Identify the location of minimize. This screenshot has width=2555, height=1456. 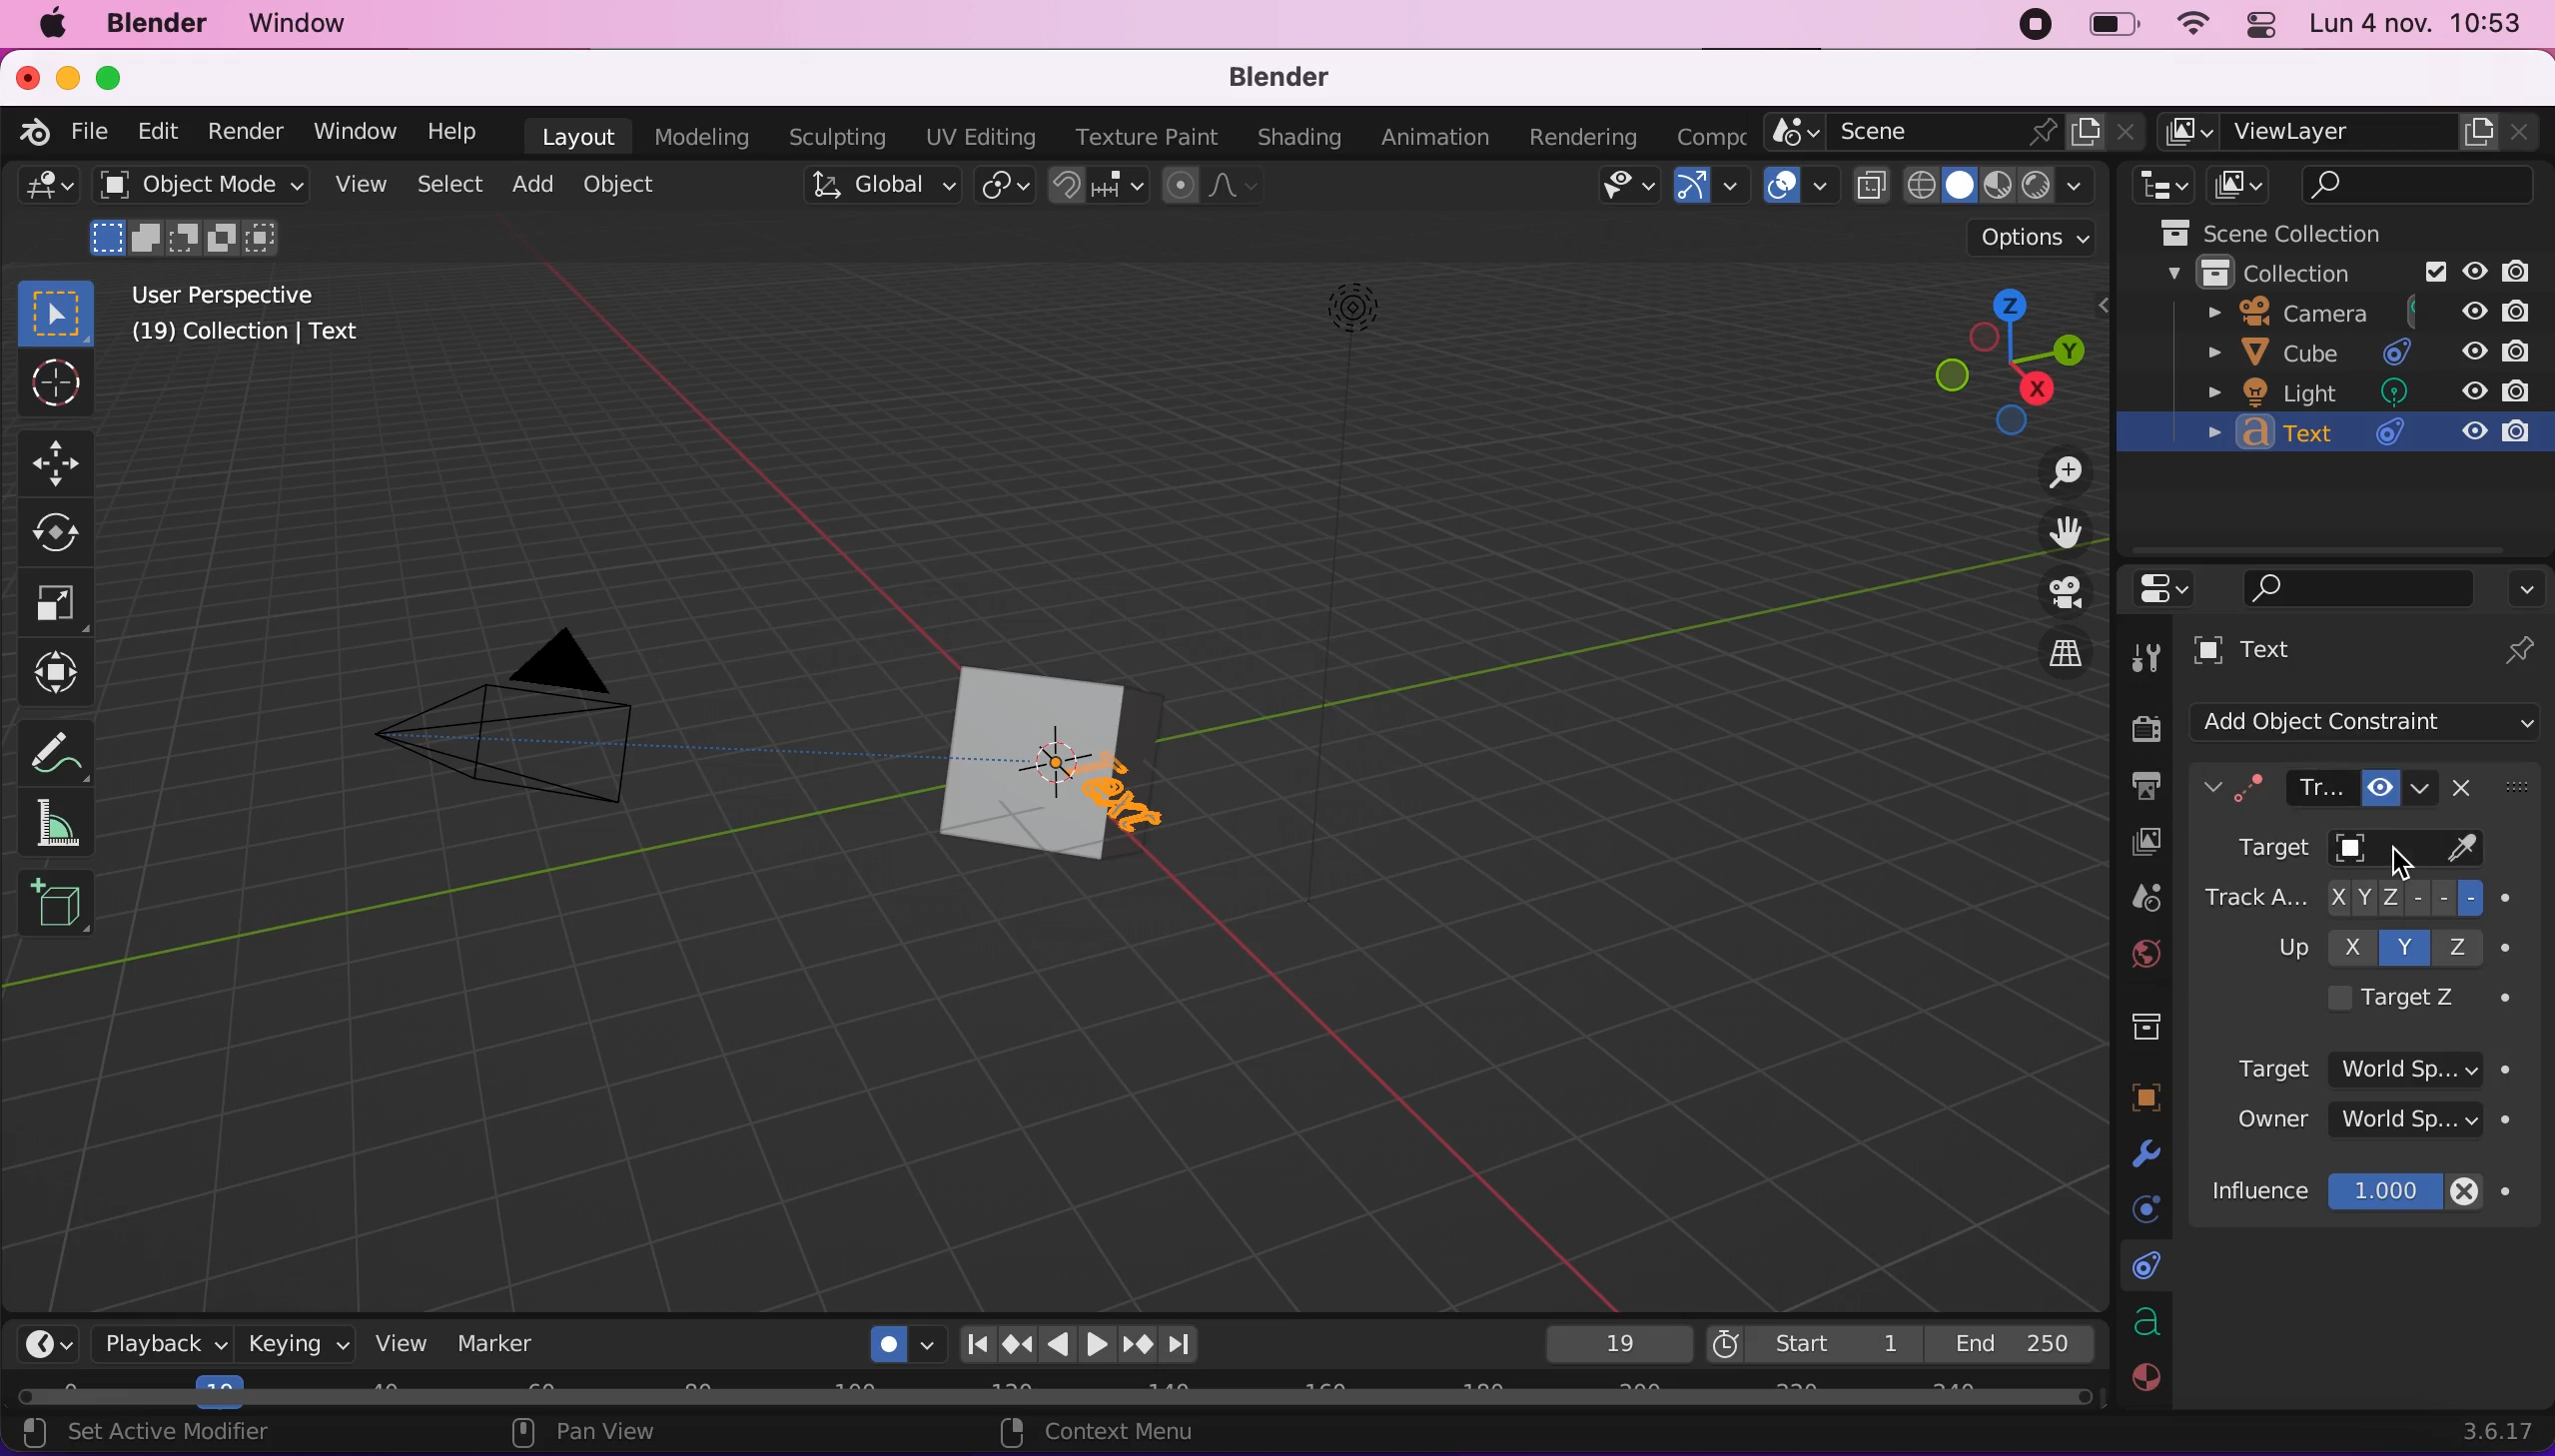
(67, 79).